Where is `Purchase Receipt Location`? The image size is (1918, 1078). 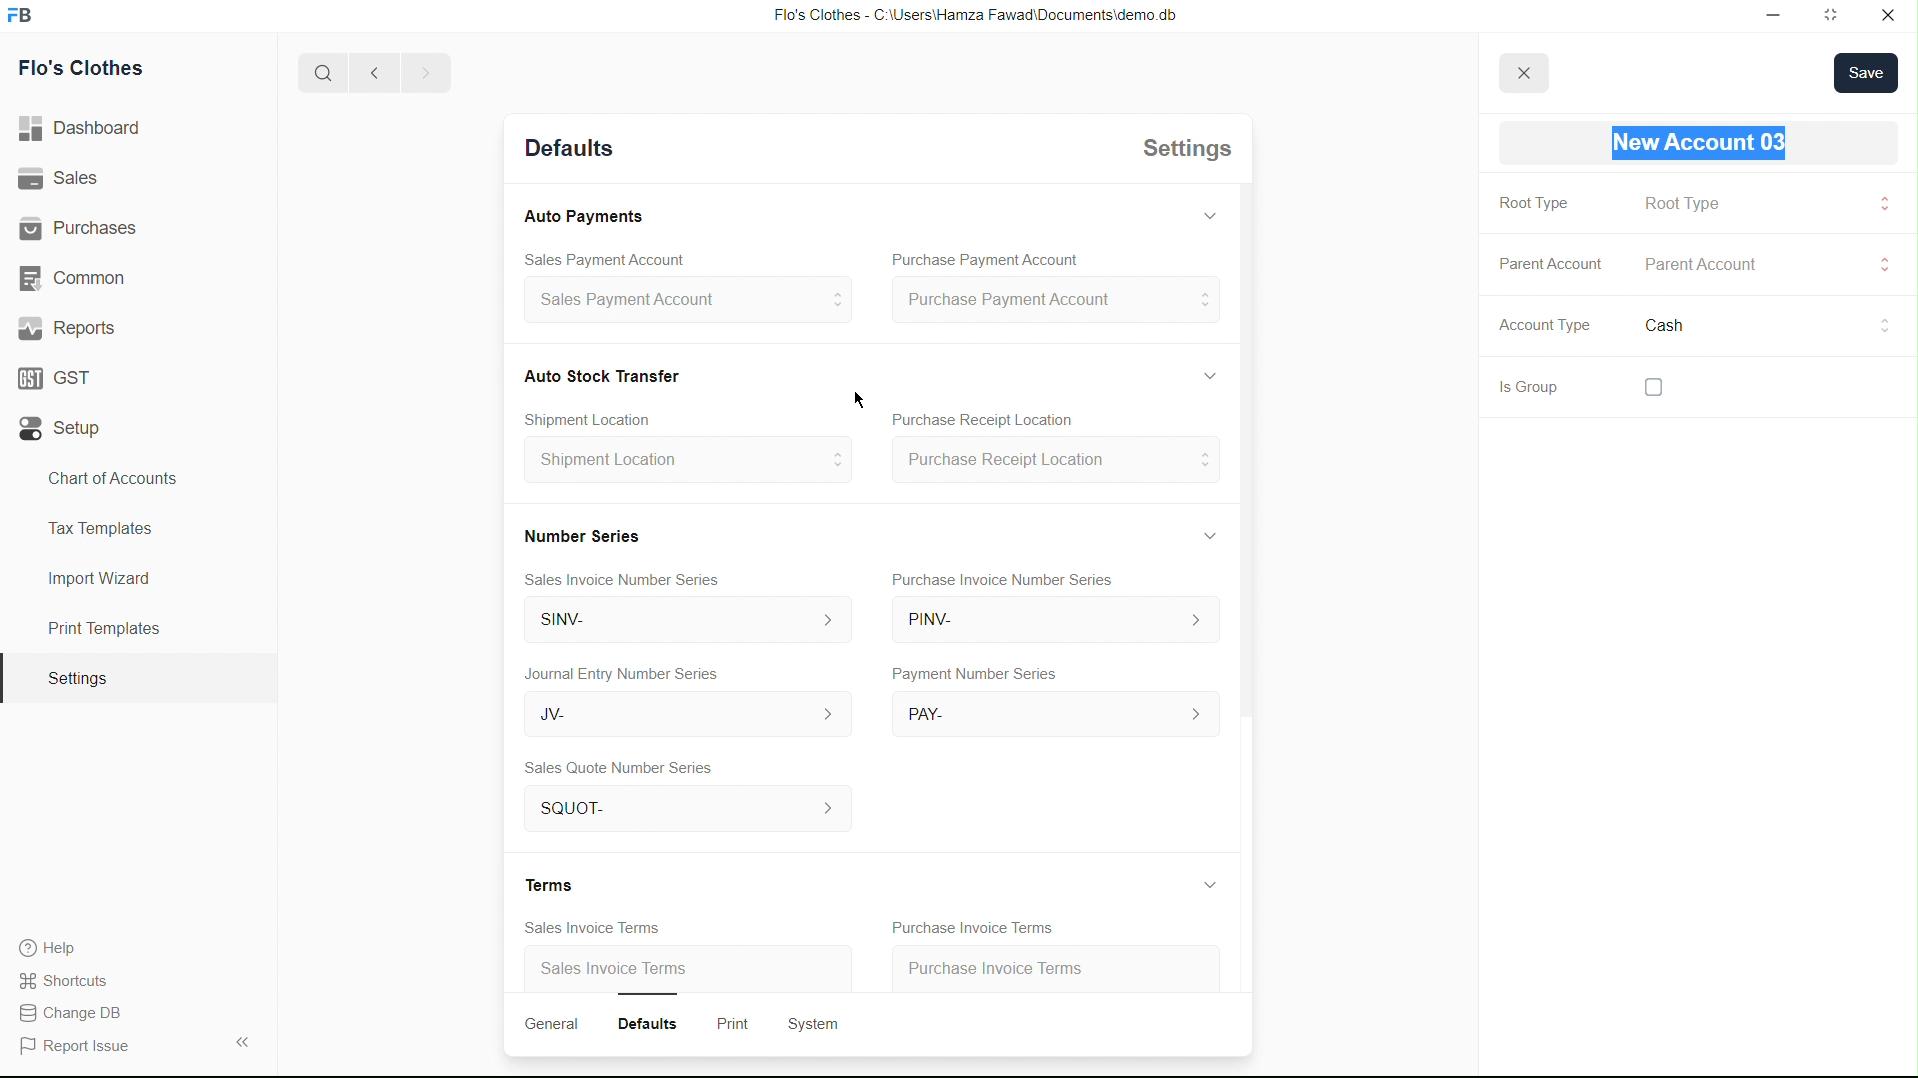
Purchase Receipt Location is located at coordinates (1053, 462).